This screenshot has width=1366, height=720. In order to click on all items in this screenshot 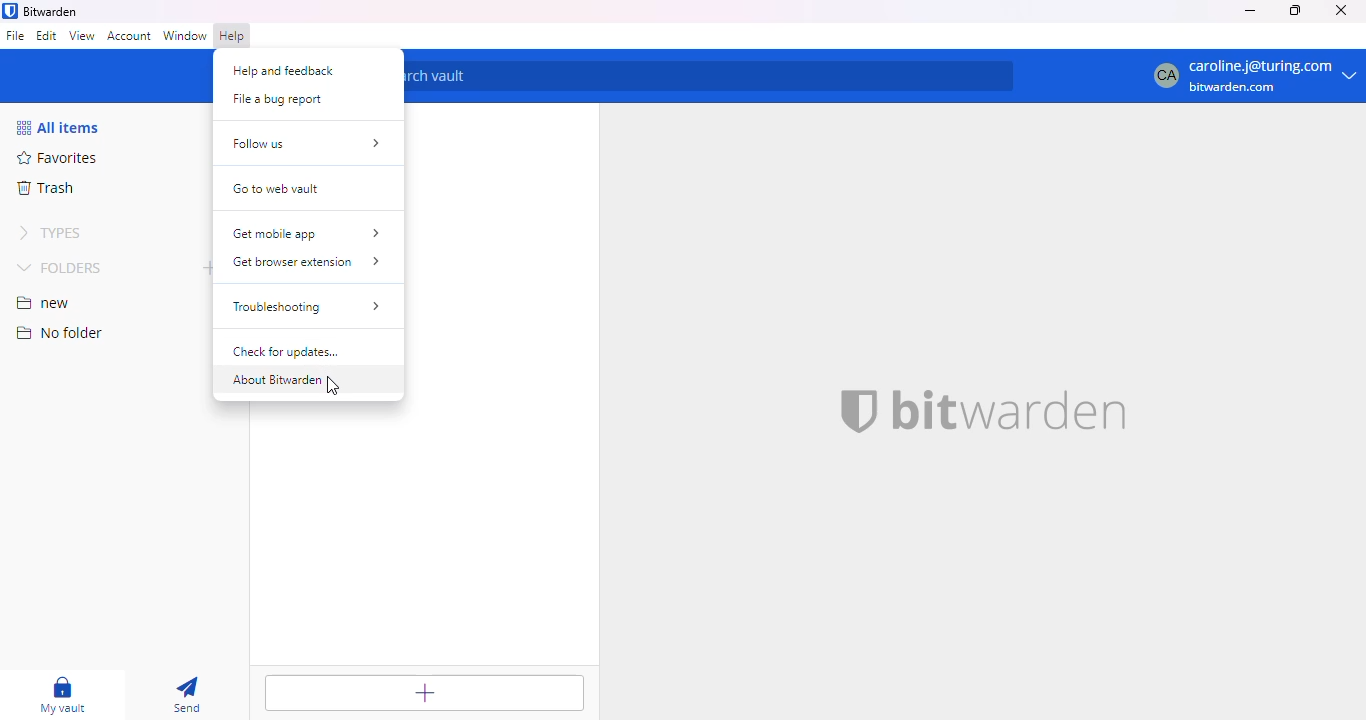, I will do `click(57, 127)`.